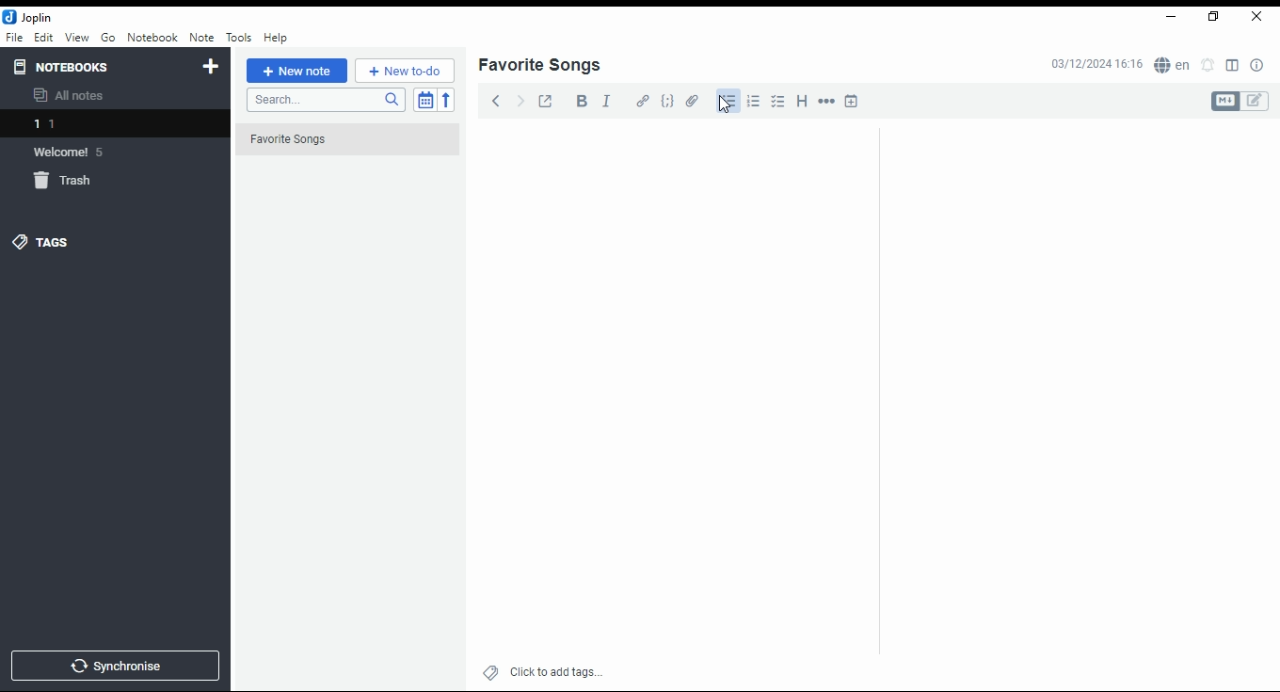  I want to click on 03/12/2024 16:16, so click(1096, 64).